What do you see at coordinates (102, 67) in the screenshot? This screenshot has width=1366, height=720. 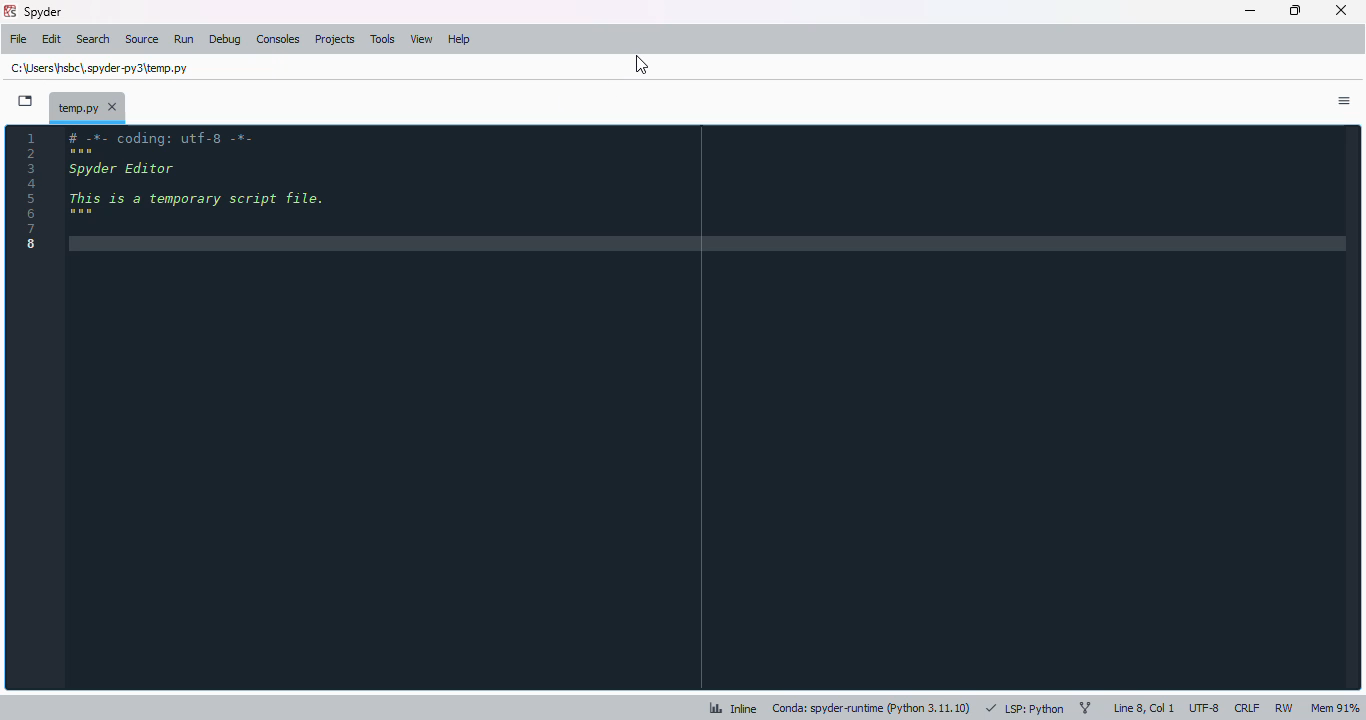 I see `Filepath` at bounding box center [102, 67].